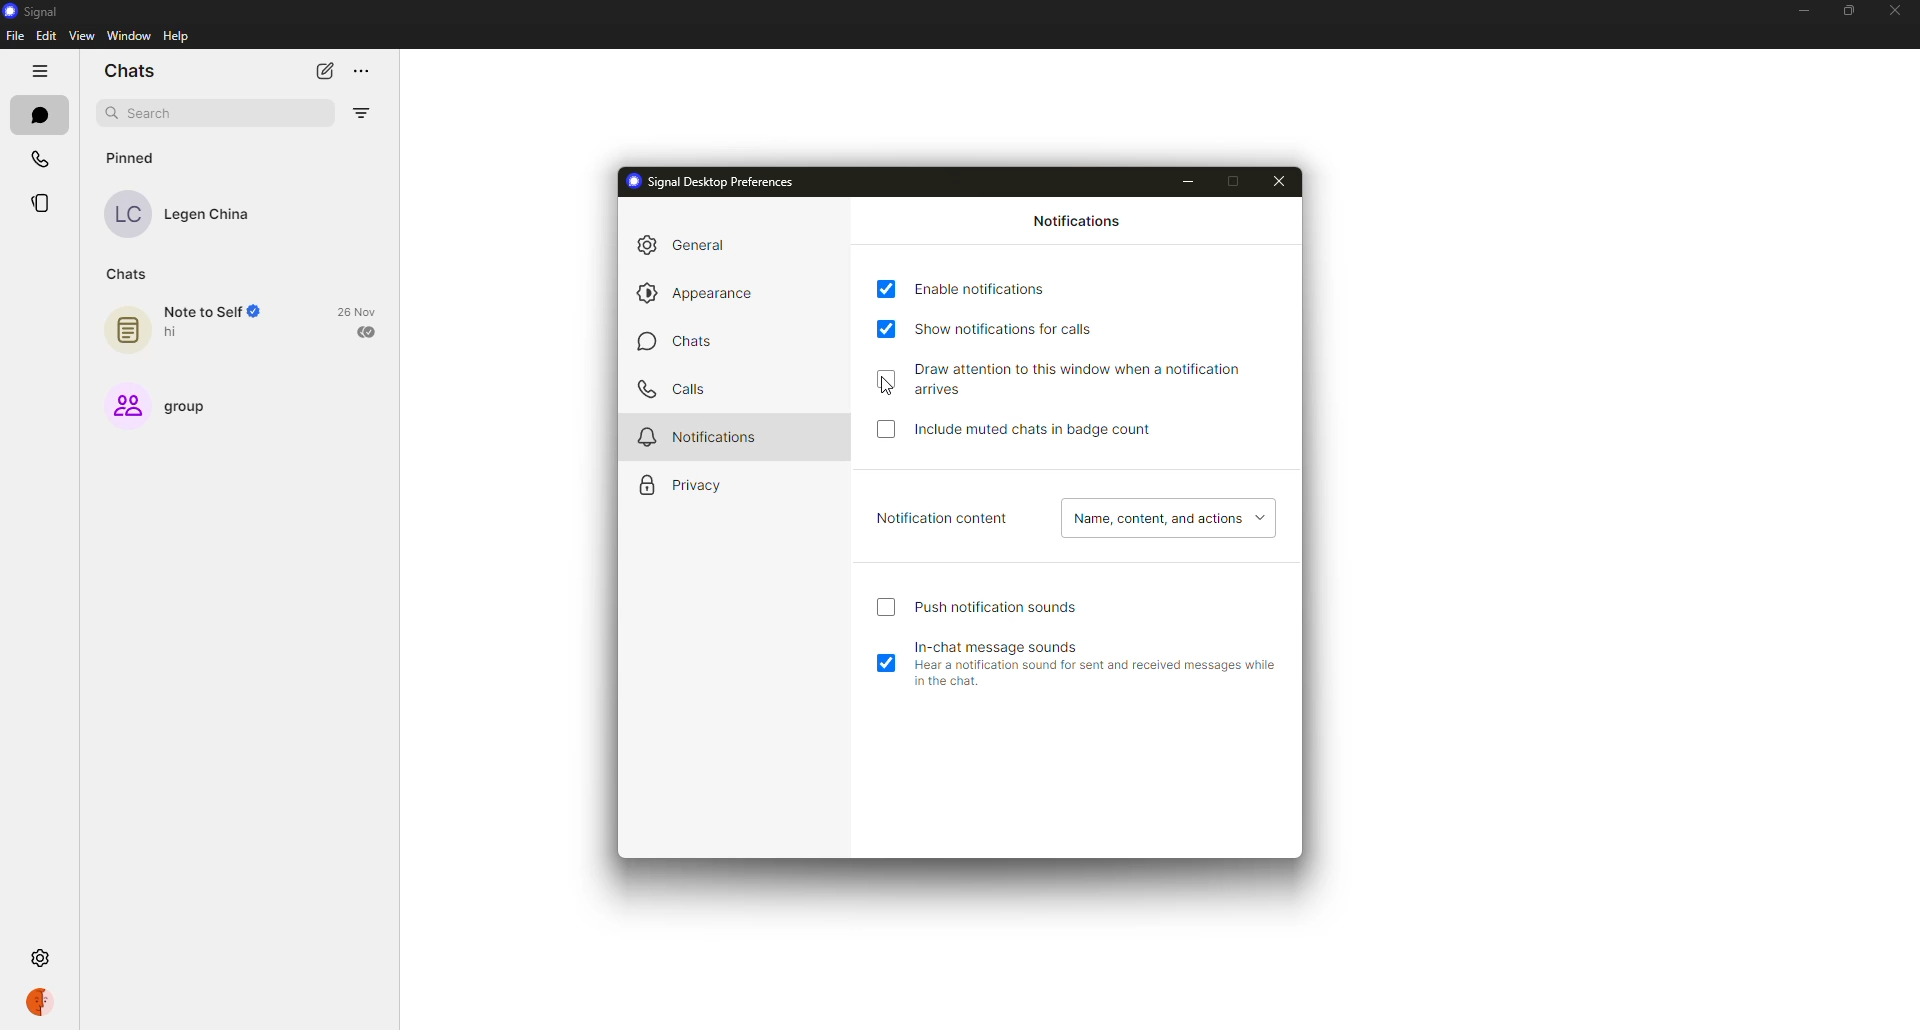 This screenshot has height=1030, width=1920. I want to click on search, so click(154, 114).